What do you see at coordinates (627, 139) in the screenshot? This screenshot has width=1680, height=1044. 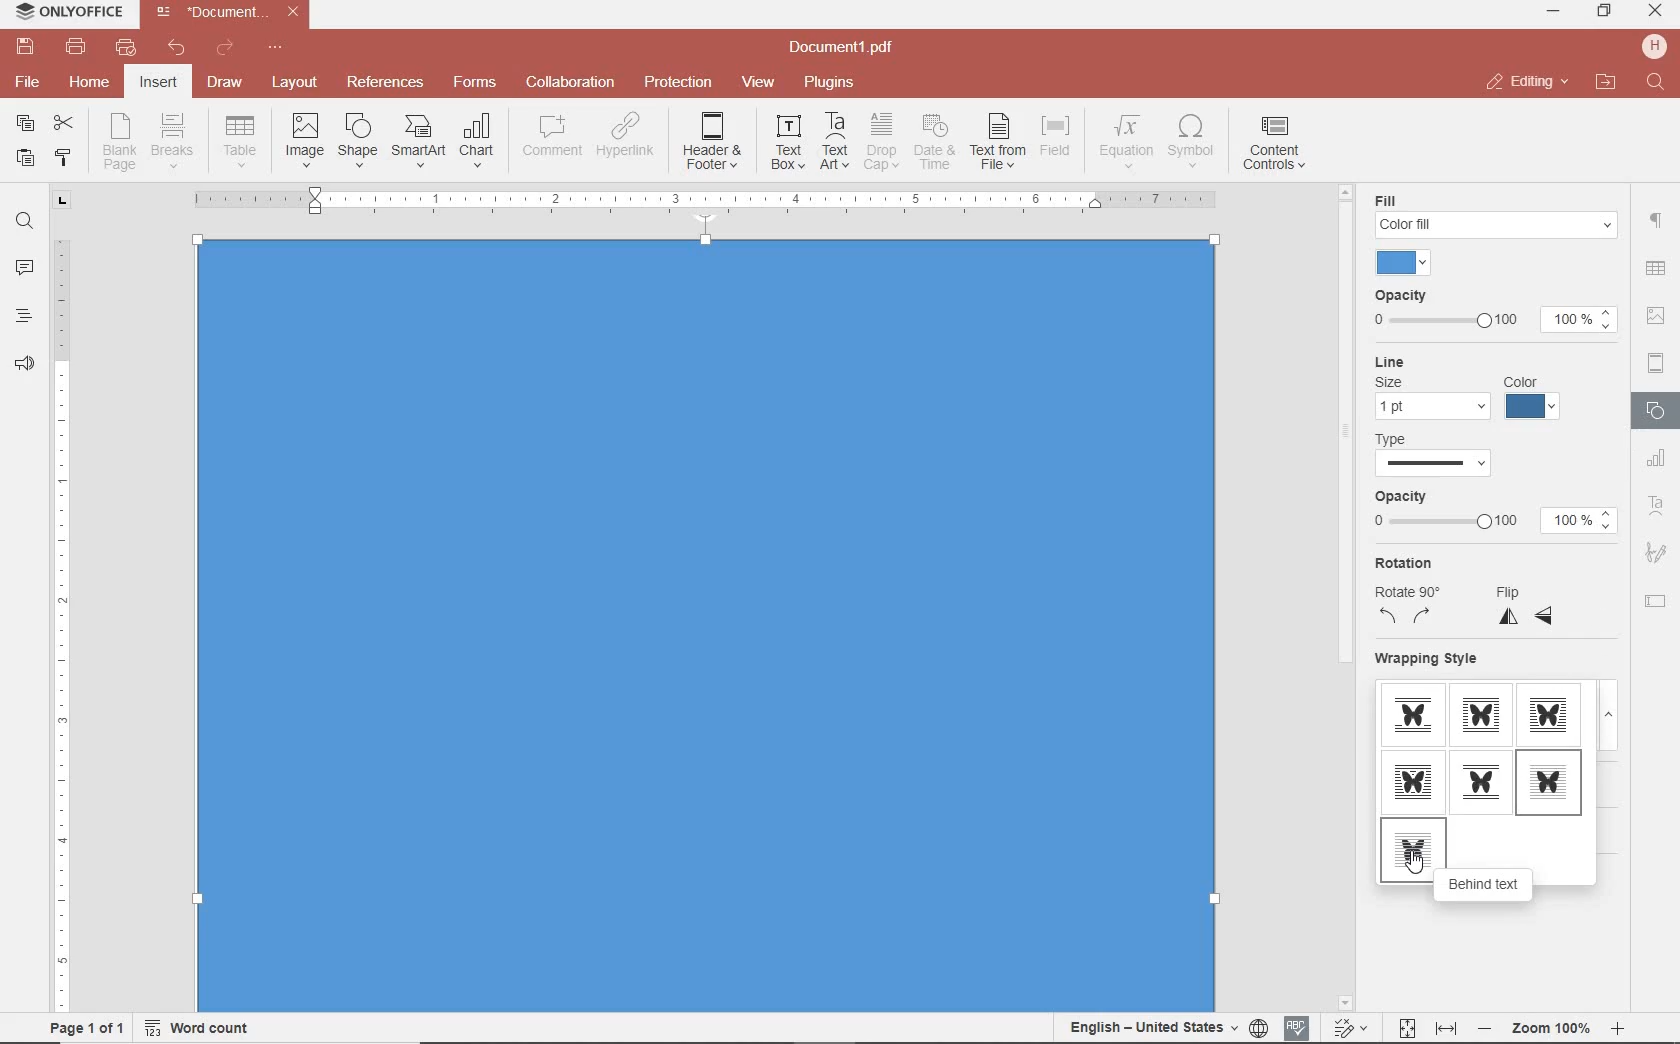 I see `ADD HYPERLINK` at bounding box center [627, 139].